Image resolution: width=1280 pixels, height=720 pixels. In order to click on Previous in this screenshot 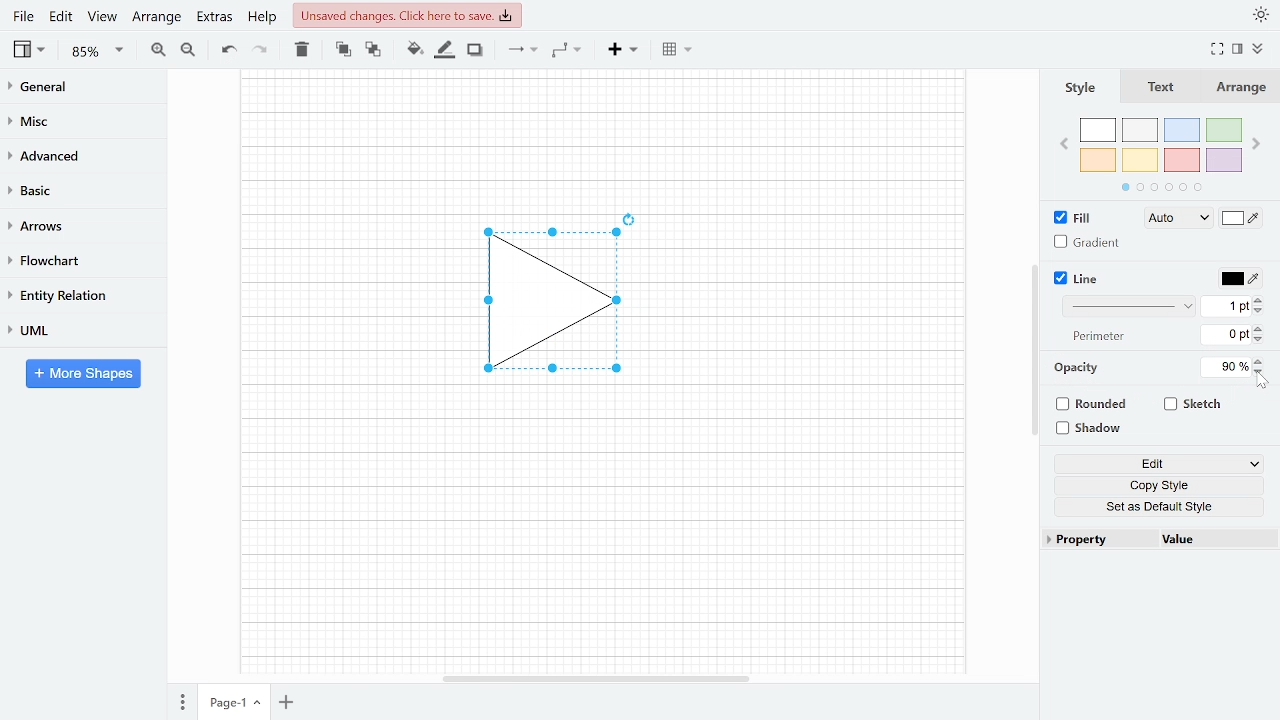, I will do `click(1063, 142)`.